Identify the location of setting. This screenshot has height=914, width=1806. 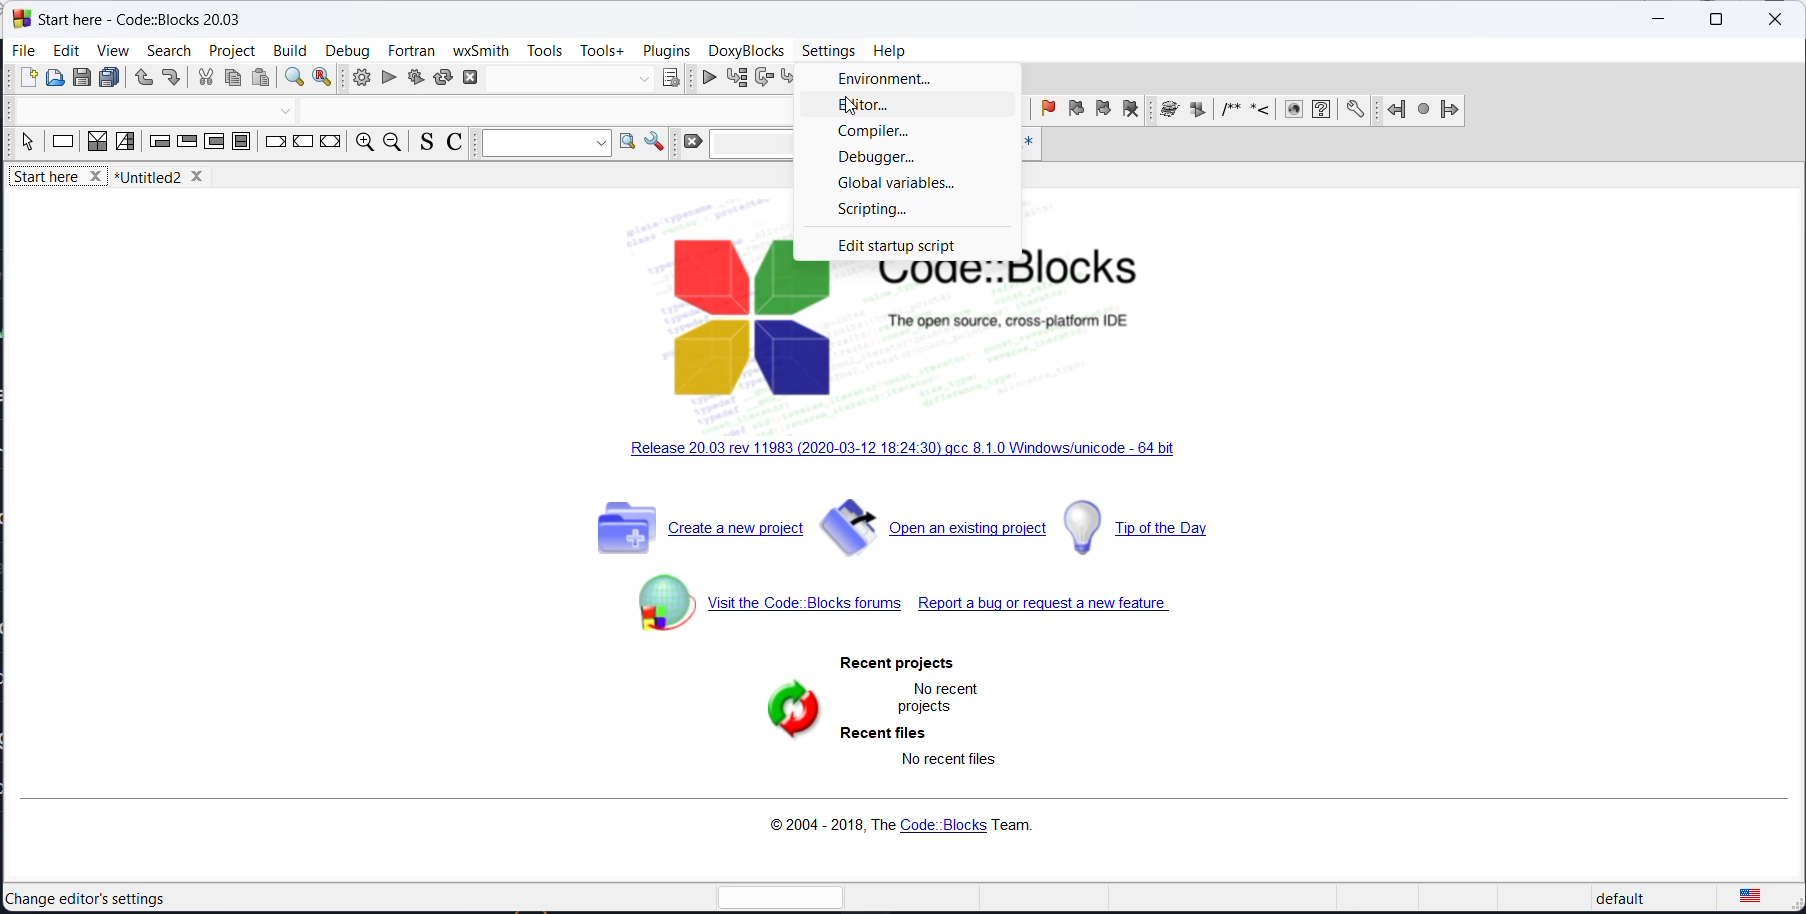
(654, 142).